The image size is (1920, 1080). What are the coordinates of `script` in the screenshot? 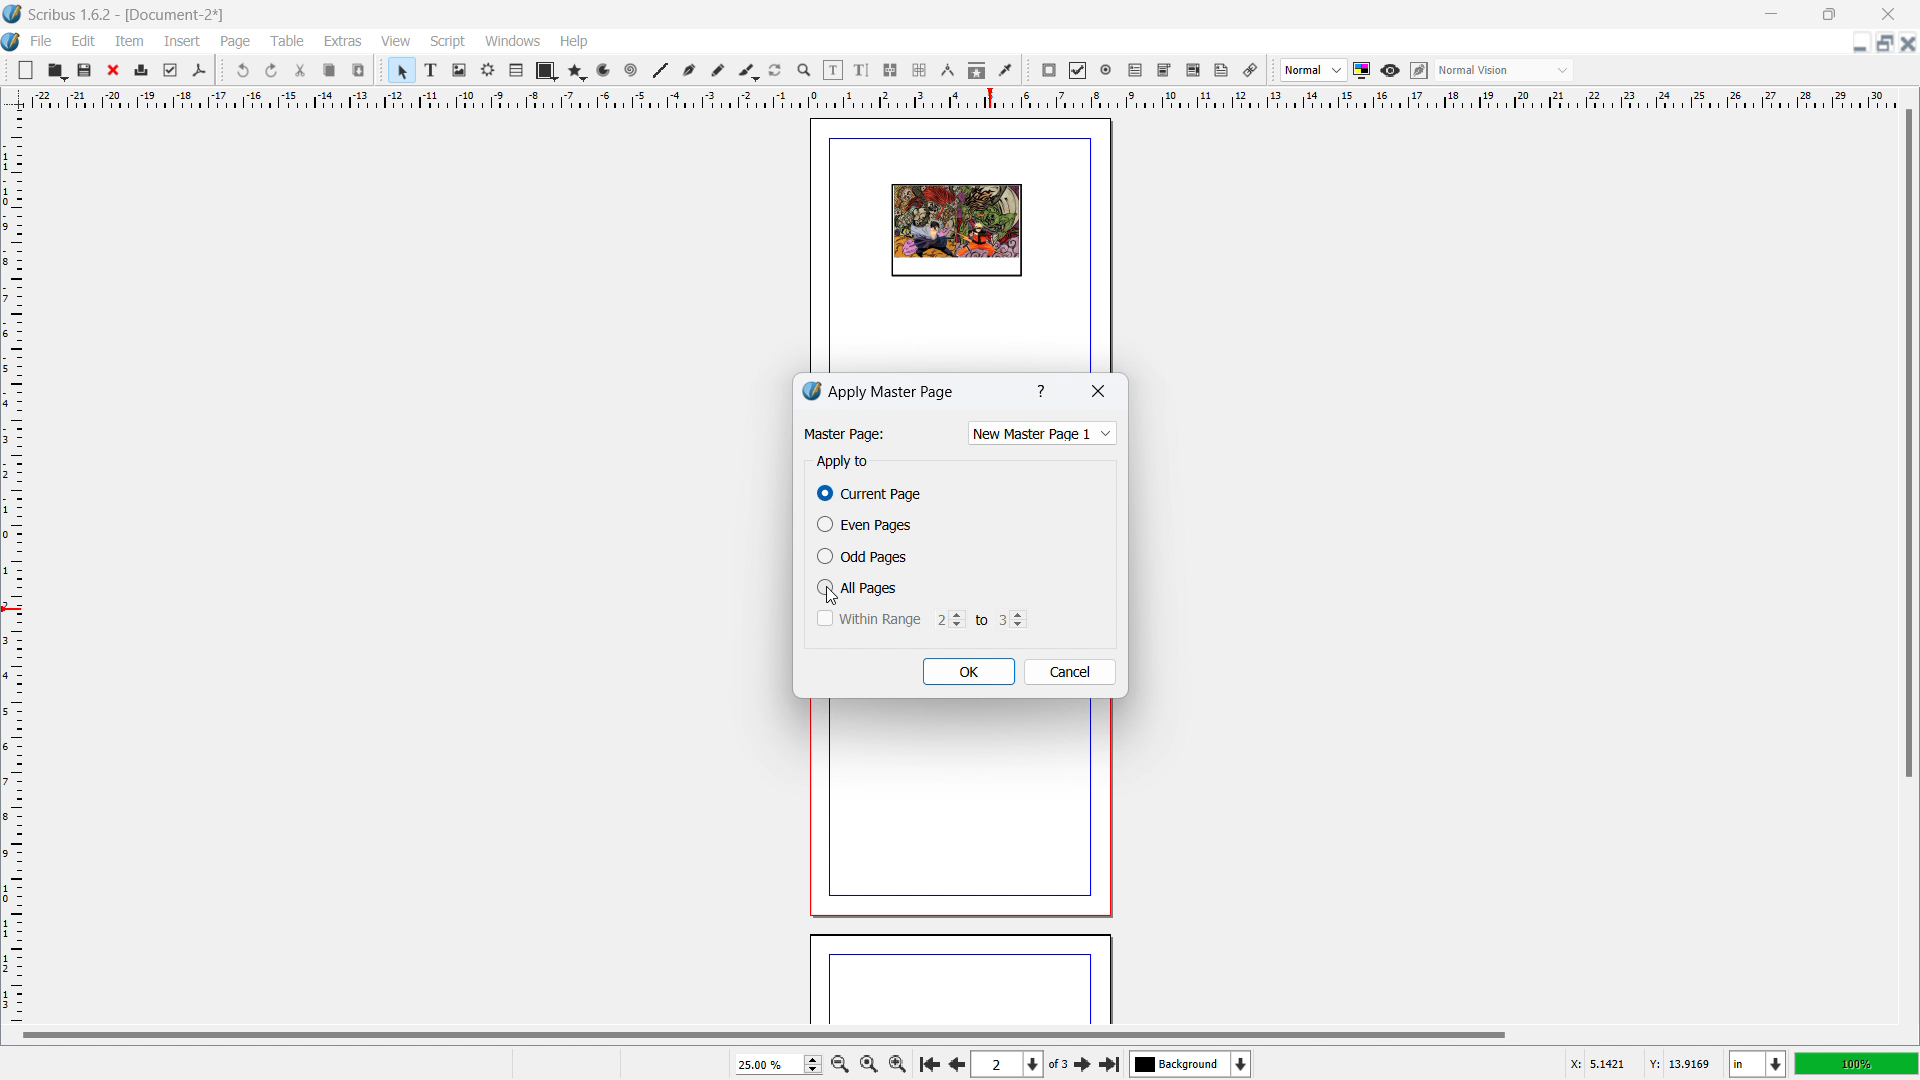 It's located at (449, 42).